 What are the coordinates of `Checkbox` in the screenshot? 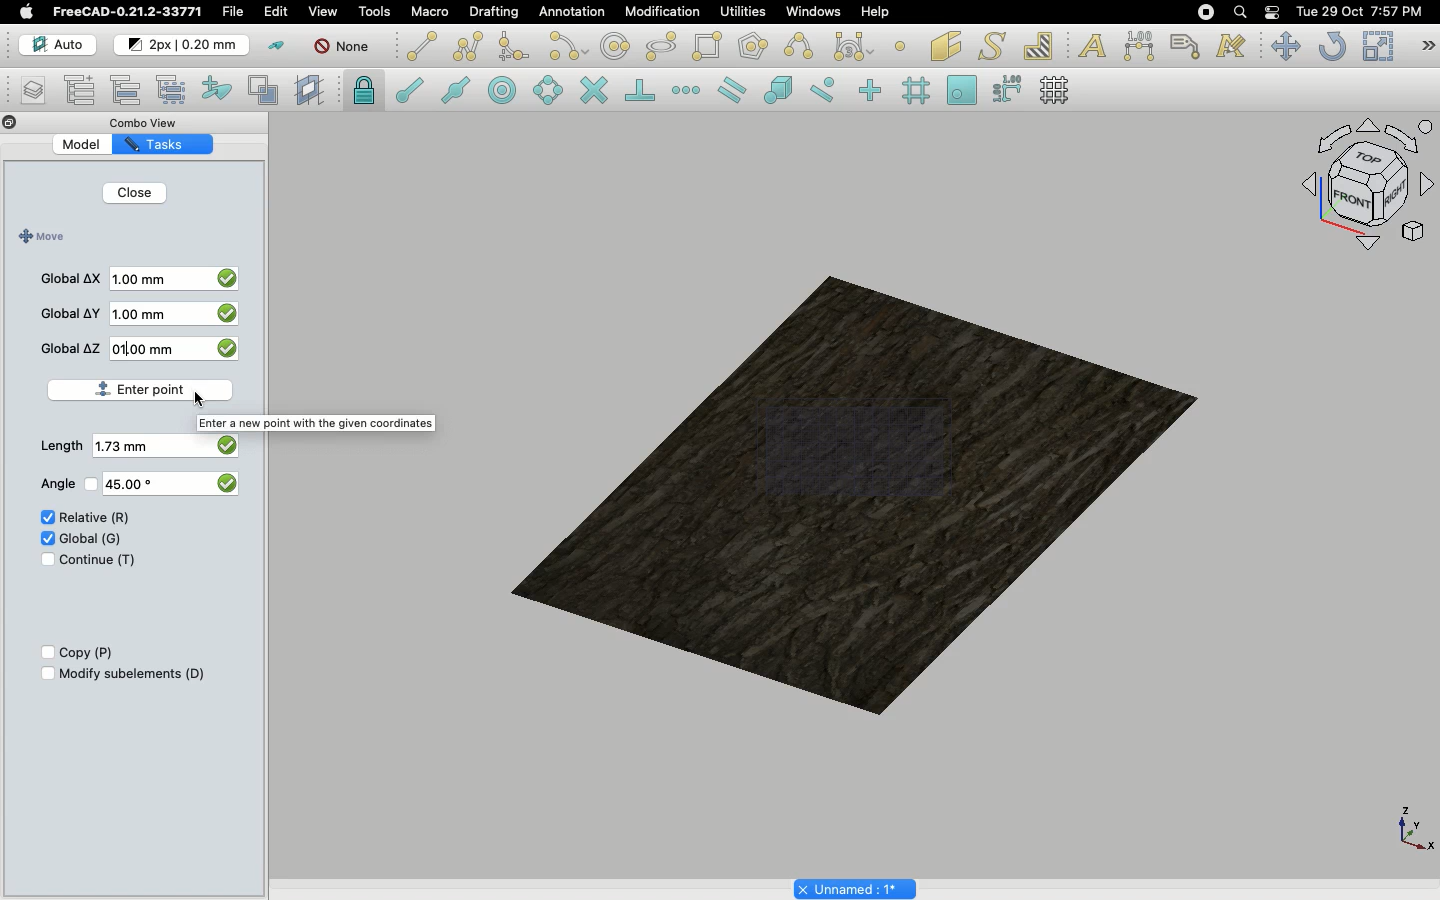 It's located at (43, 653).